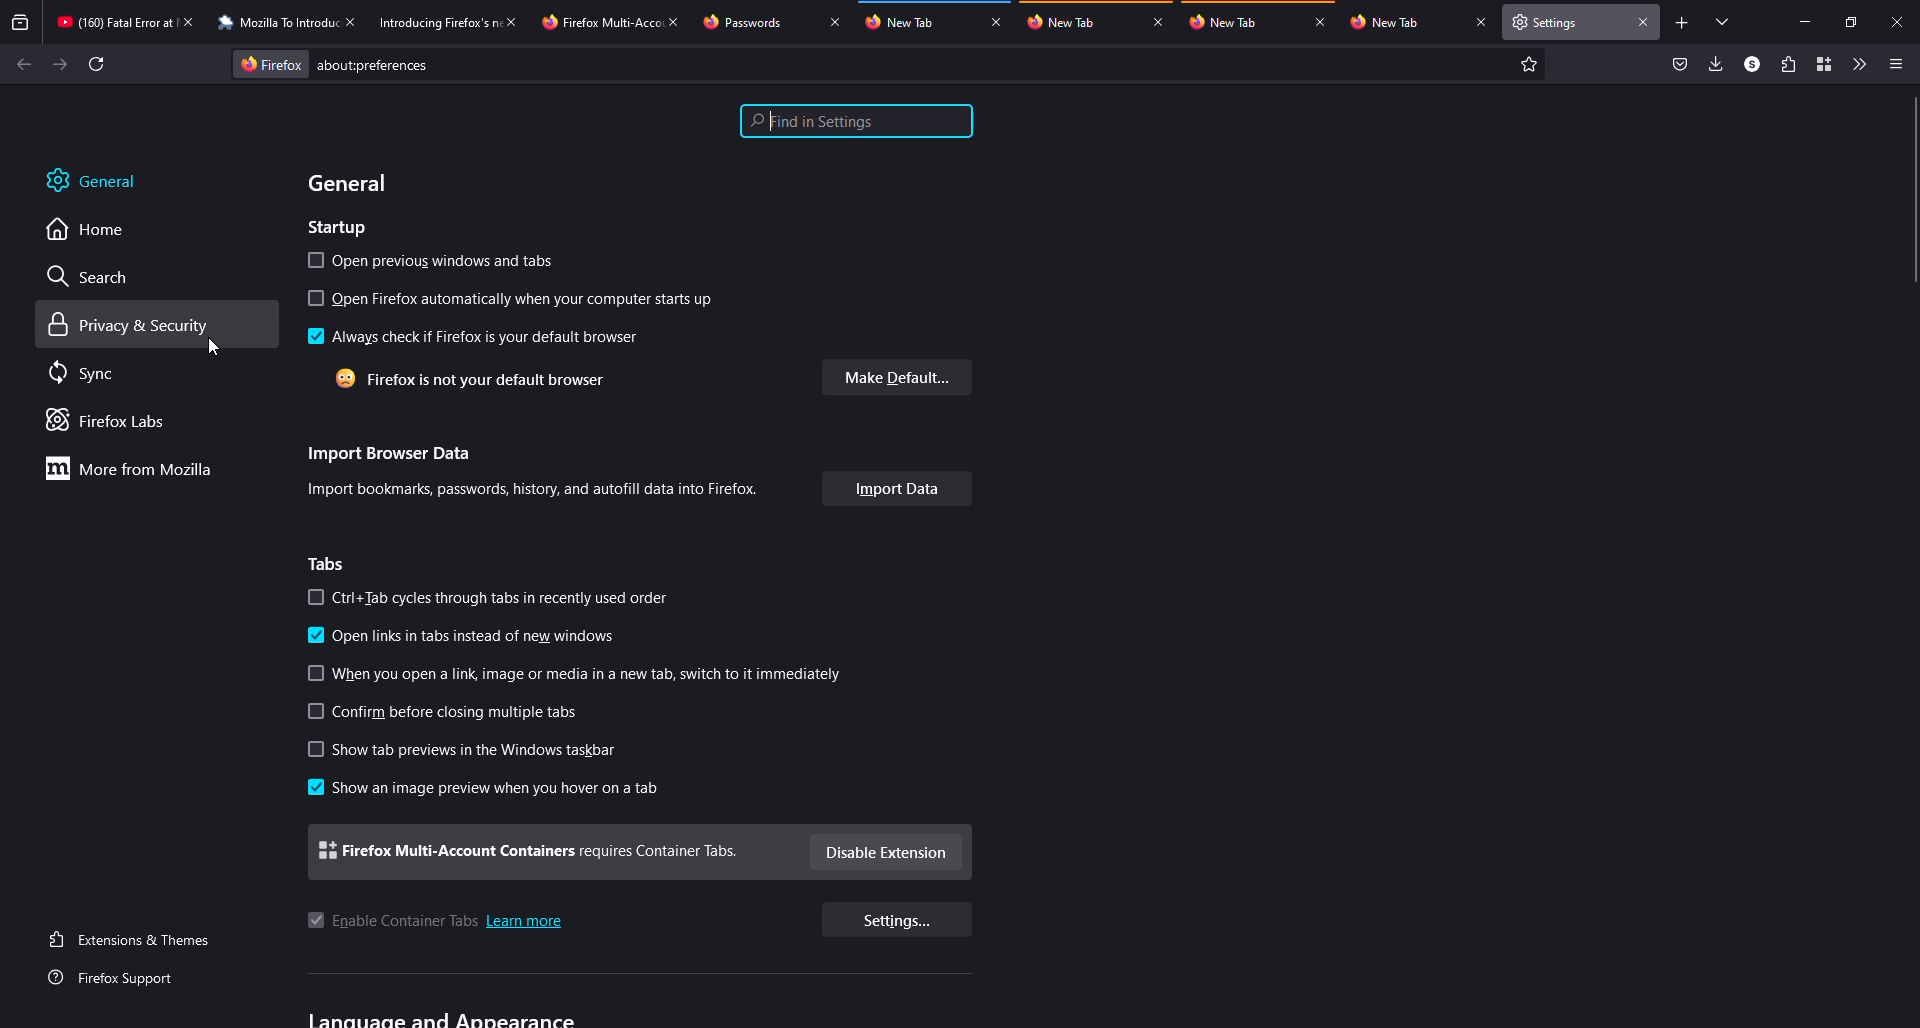 This screenshot has width=1920, height=1028. What do you see at coordinates (1898, 21) in the screenshot?
I see `close` at bounding box center [1898, 21].